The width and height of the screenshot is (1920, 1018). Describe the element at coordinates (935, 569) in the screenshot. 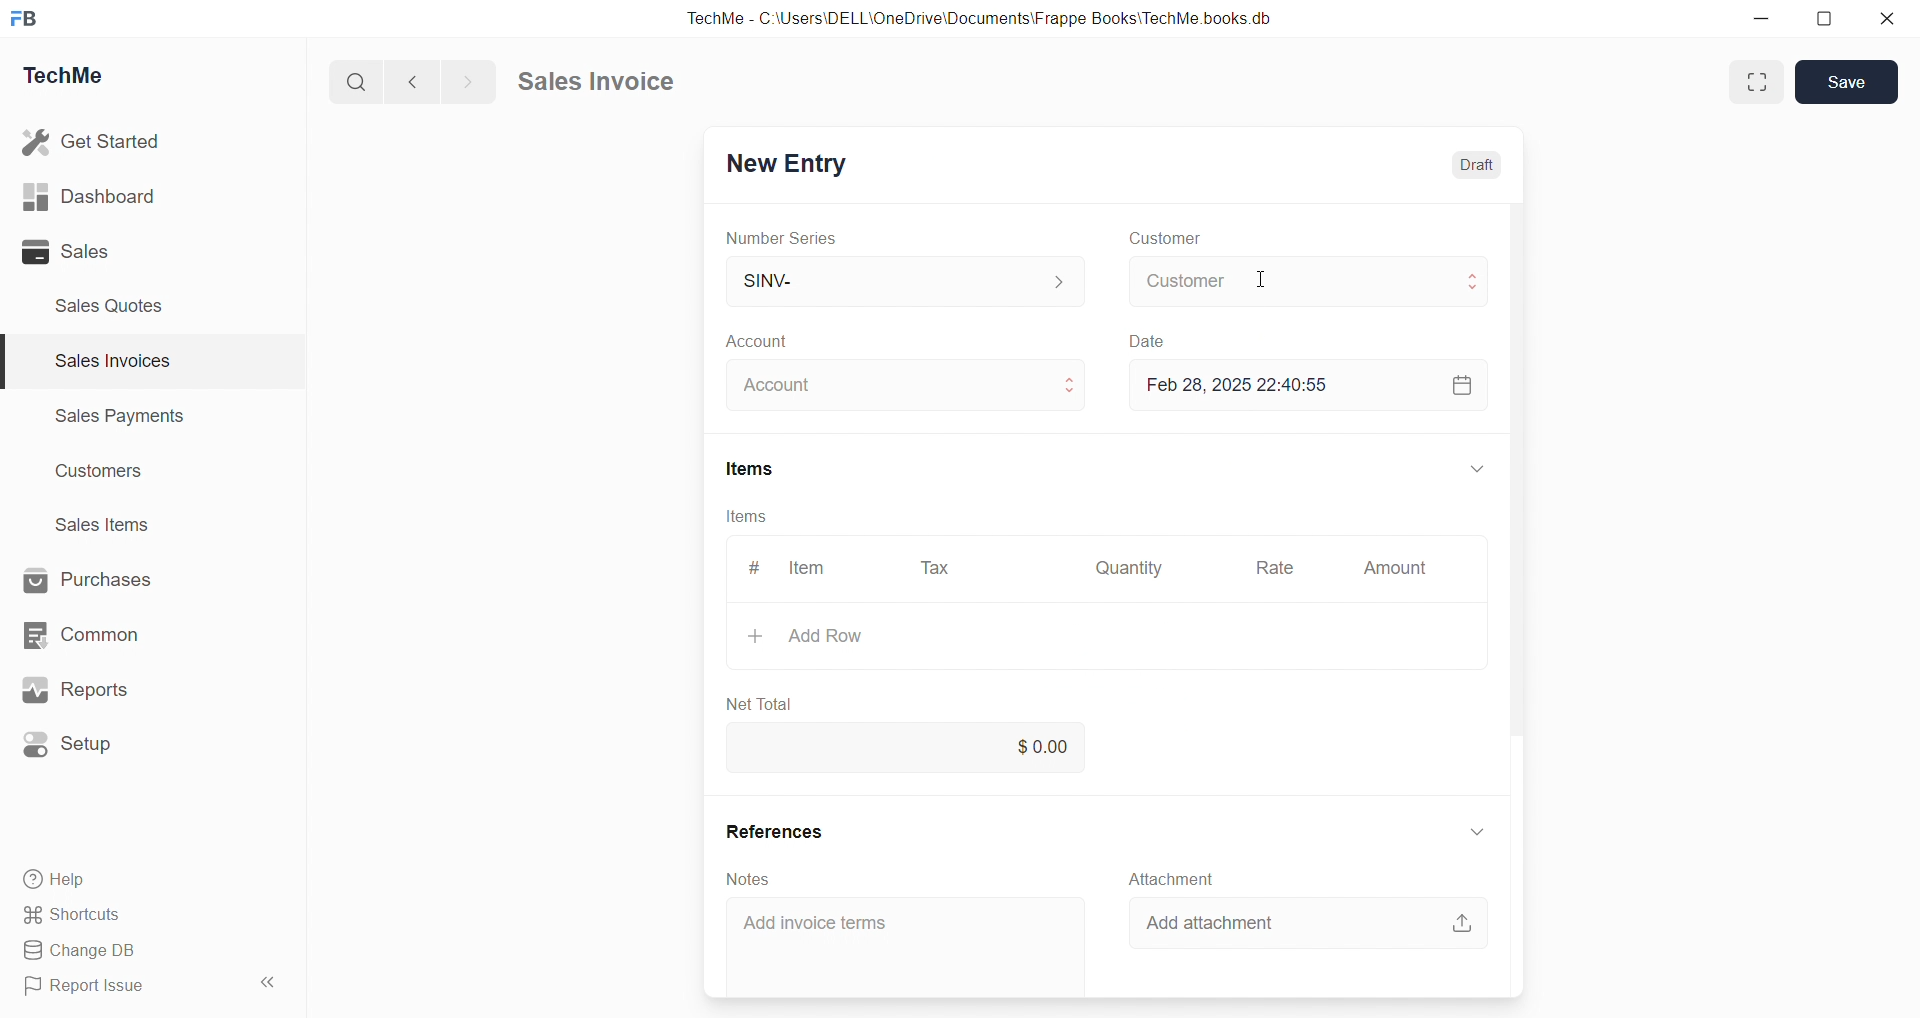

I see `Tax` at that location.